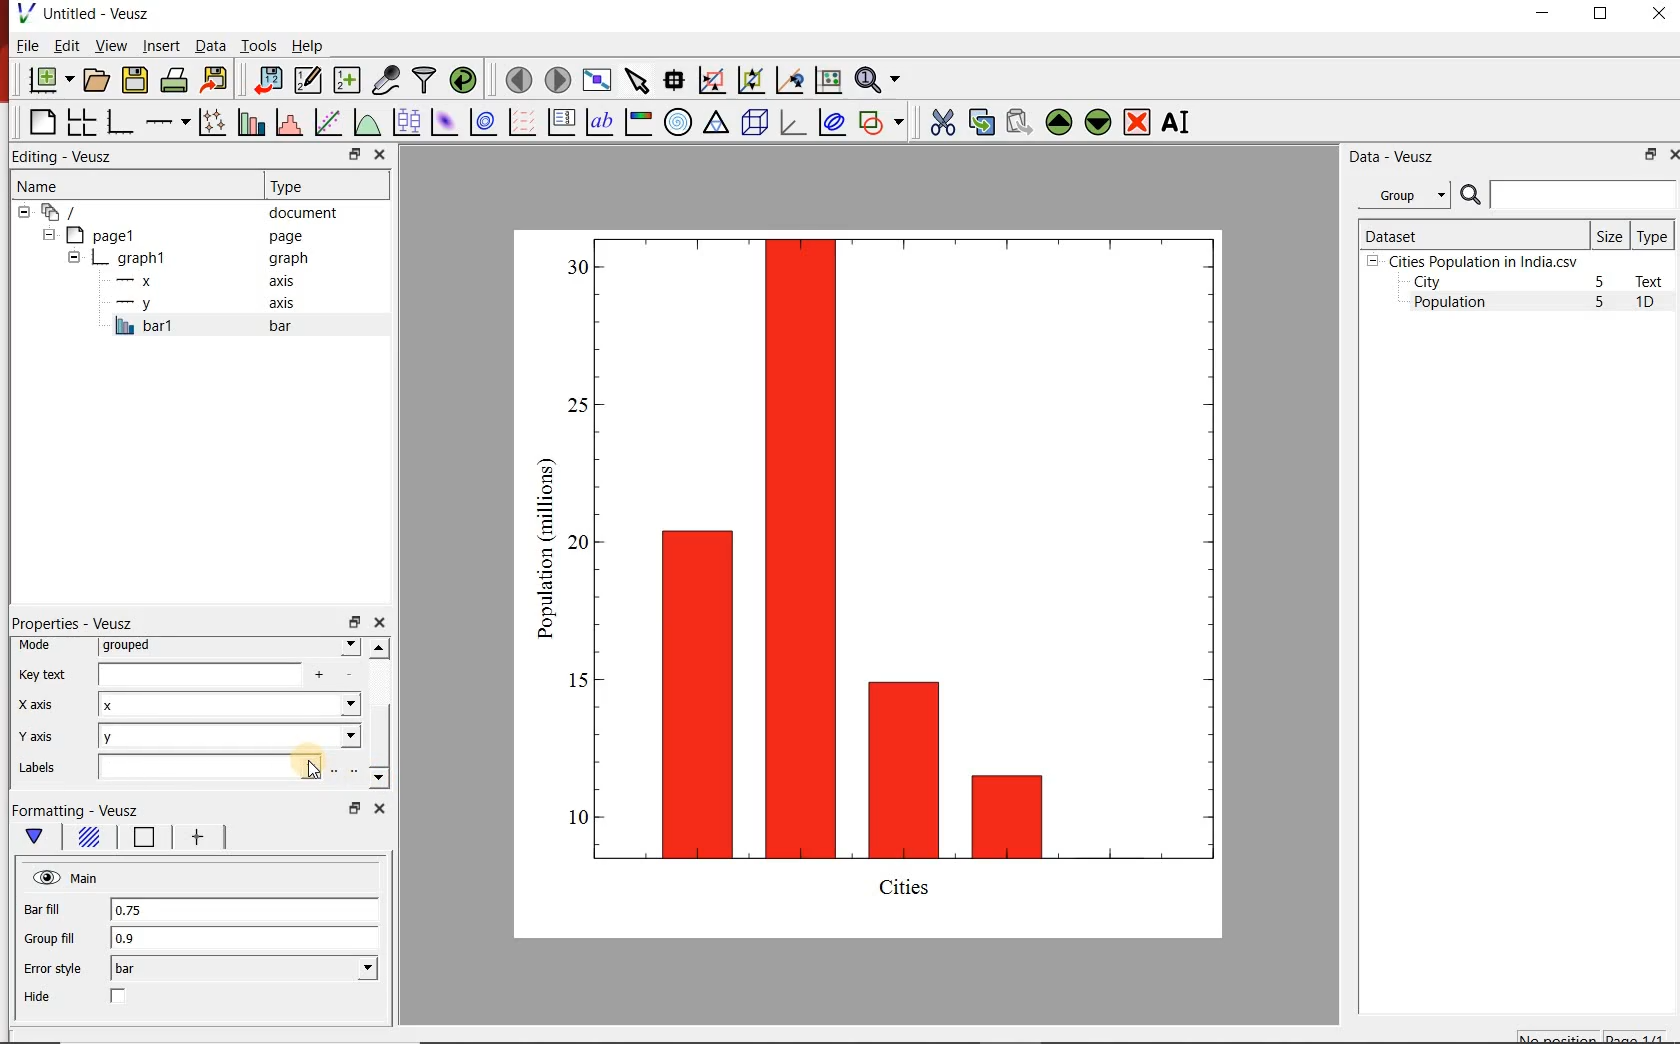  What do you see at coordinates (353, 154) in the screenshot?
I see `restore` at bounding box center [353, 154].